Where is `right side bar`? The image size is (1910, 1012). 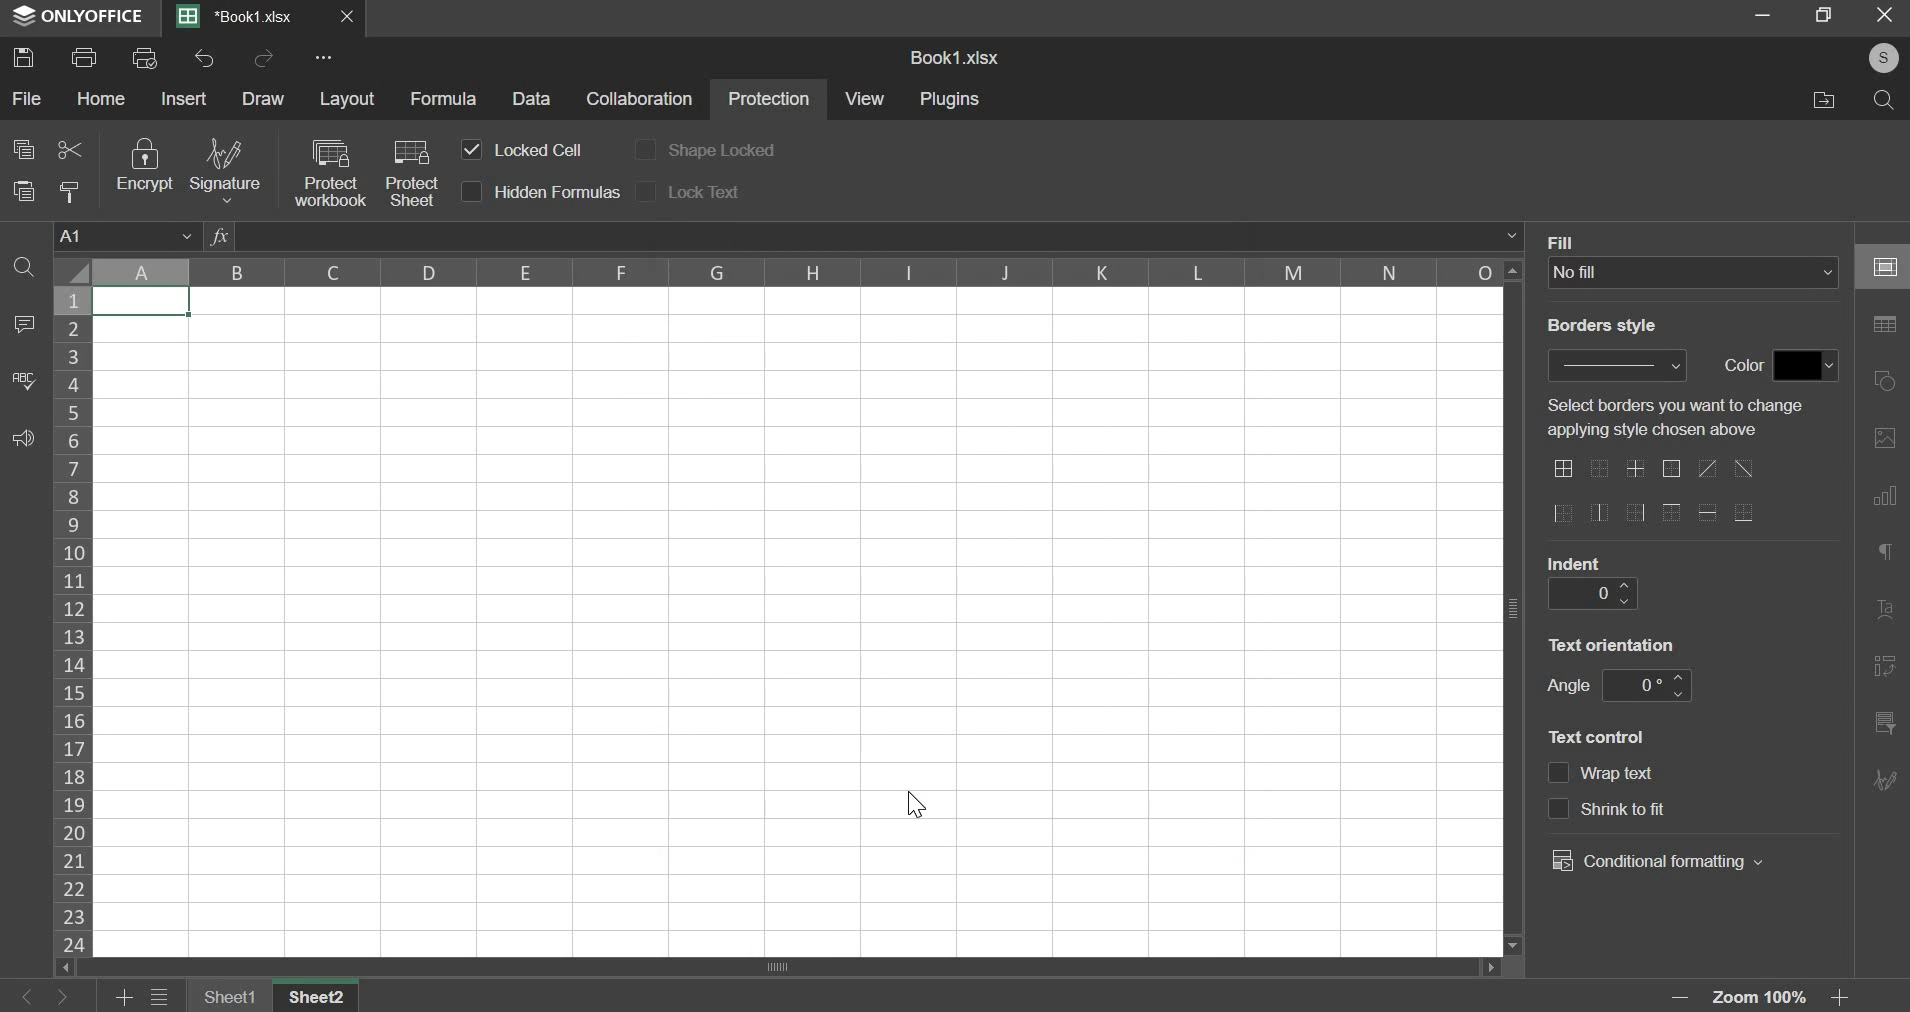
right side bar is located at coordinates (1887, 493).